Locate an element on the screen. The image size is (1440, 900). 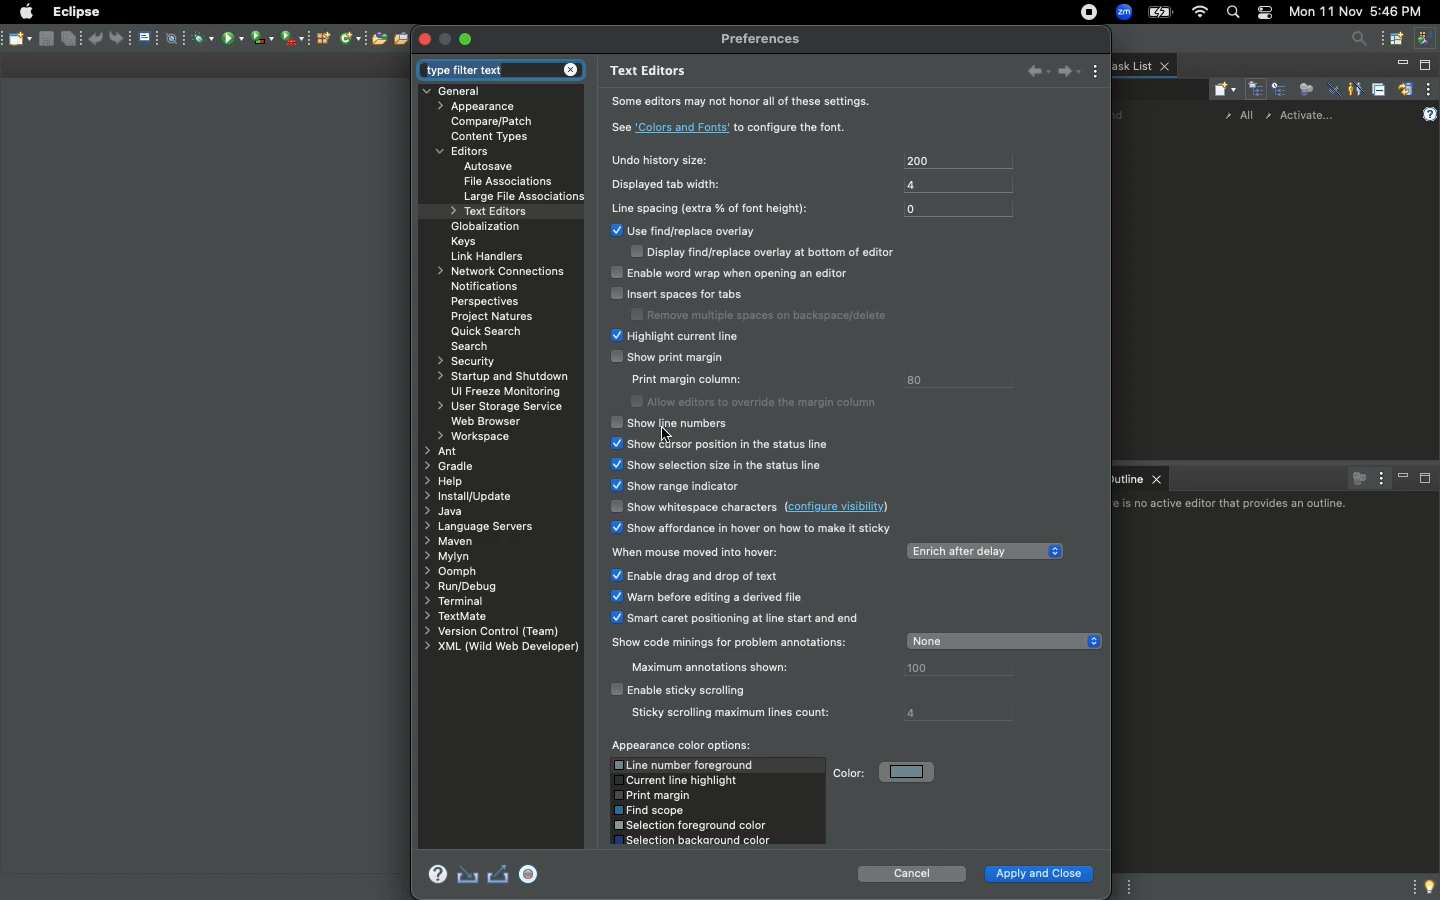
Security is located at coordinates (468, 361).